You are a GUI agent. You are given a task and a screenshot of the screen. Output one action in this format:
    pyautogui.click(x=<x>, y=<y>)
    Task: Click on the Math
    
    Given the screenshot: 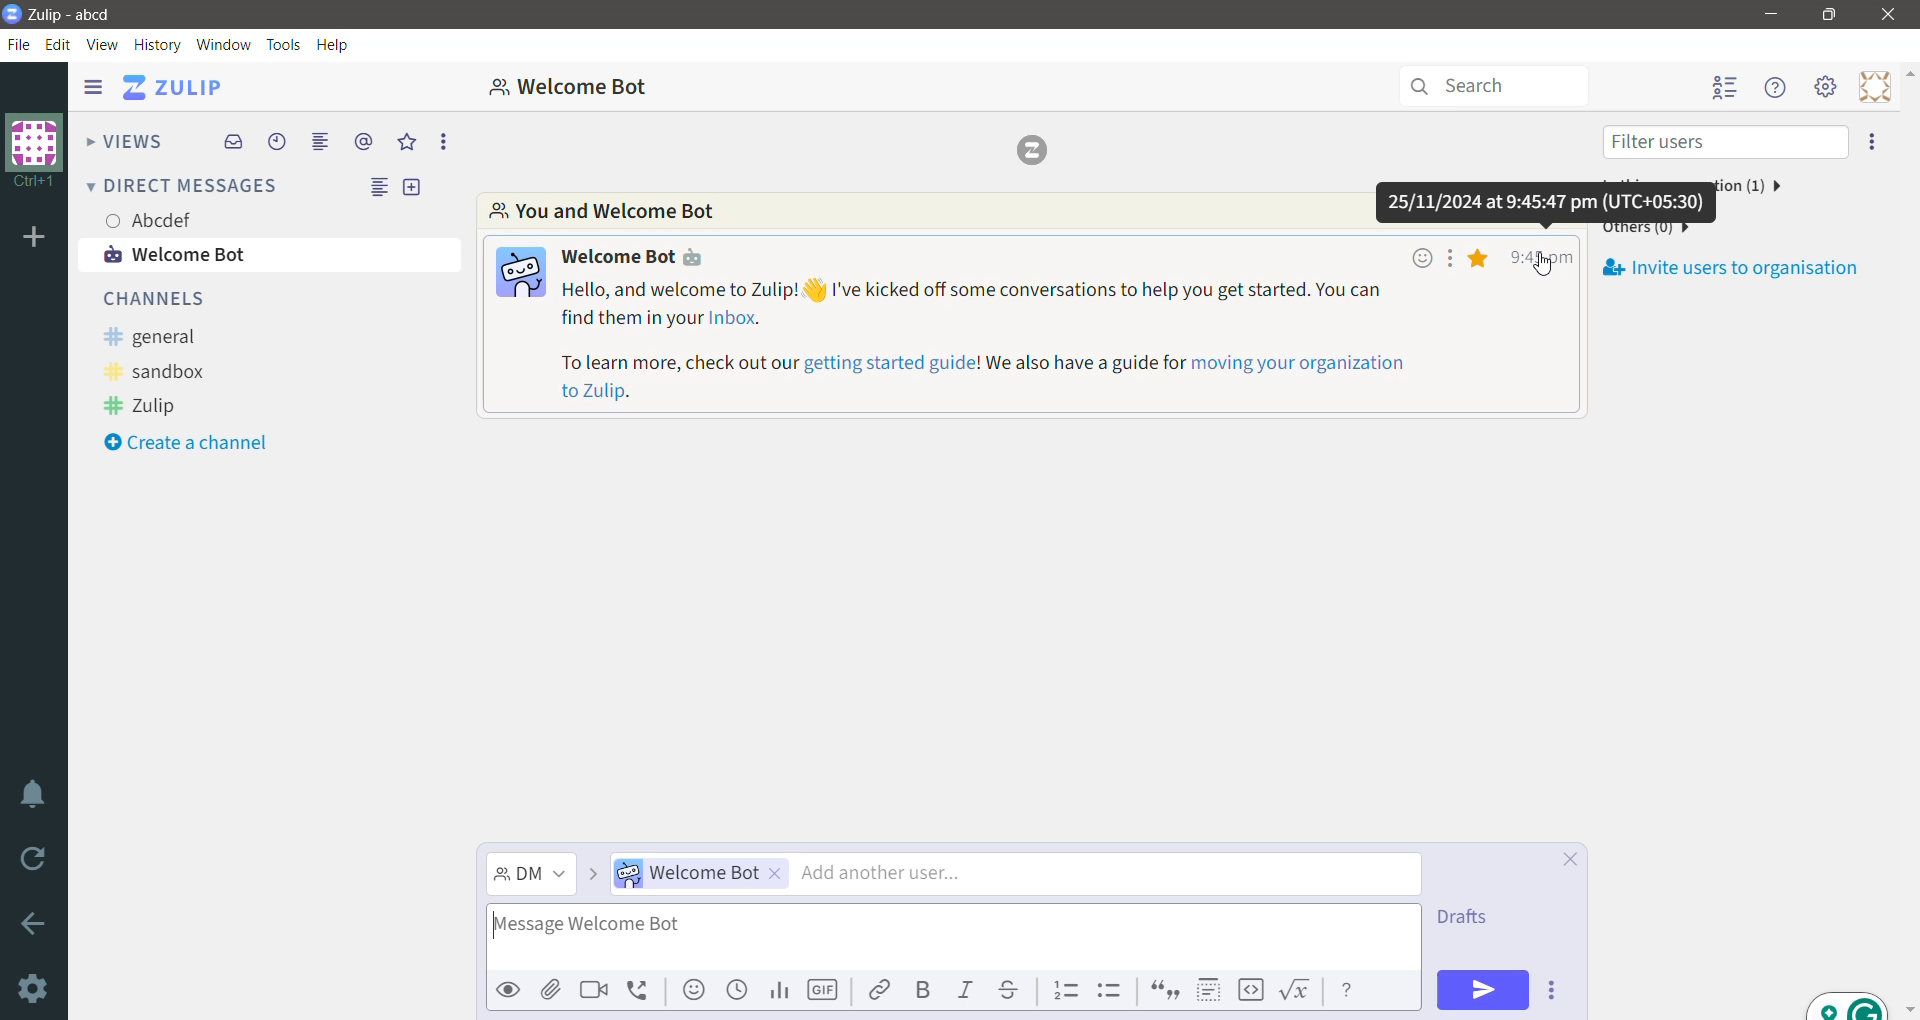 What is the action you would take?
    pyautogui.click(x=1295, y=991)
    